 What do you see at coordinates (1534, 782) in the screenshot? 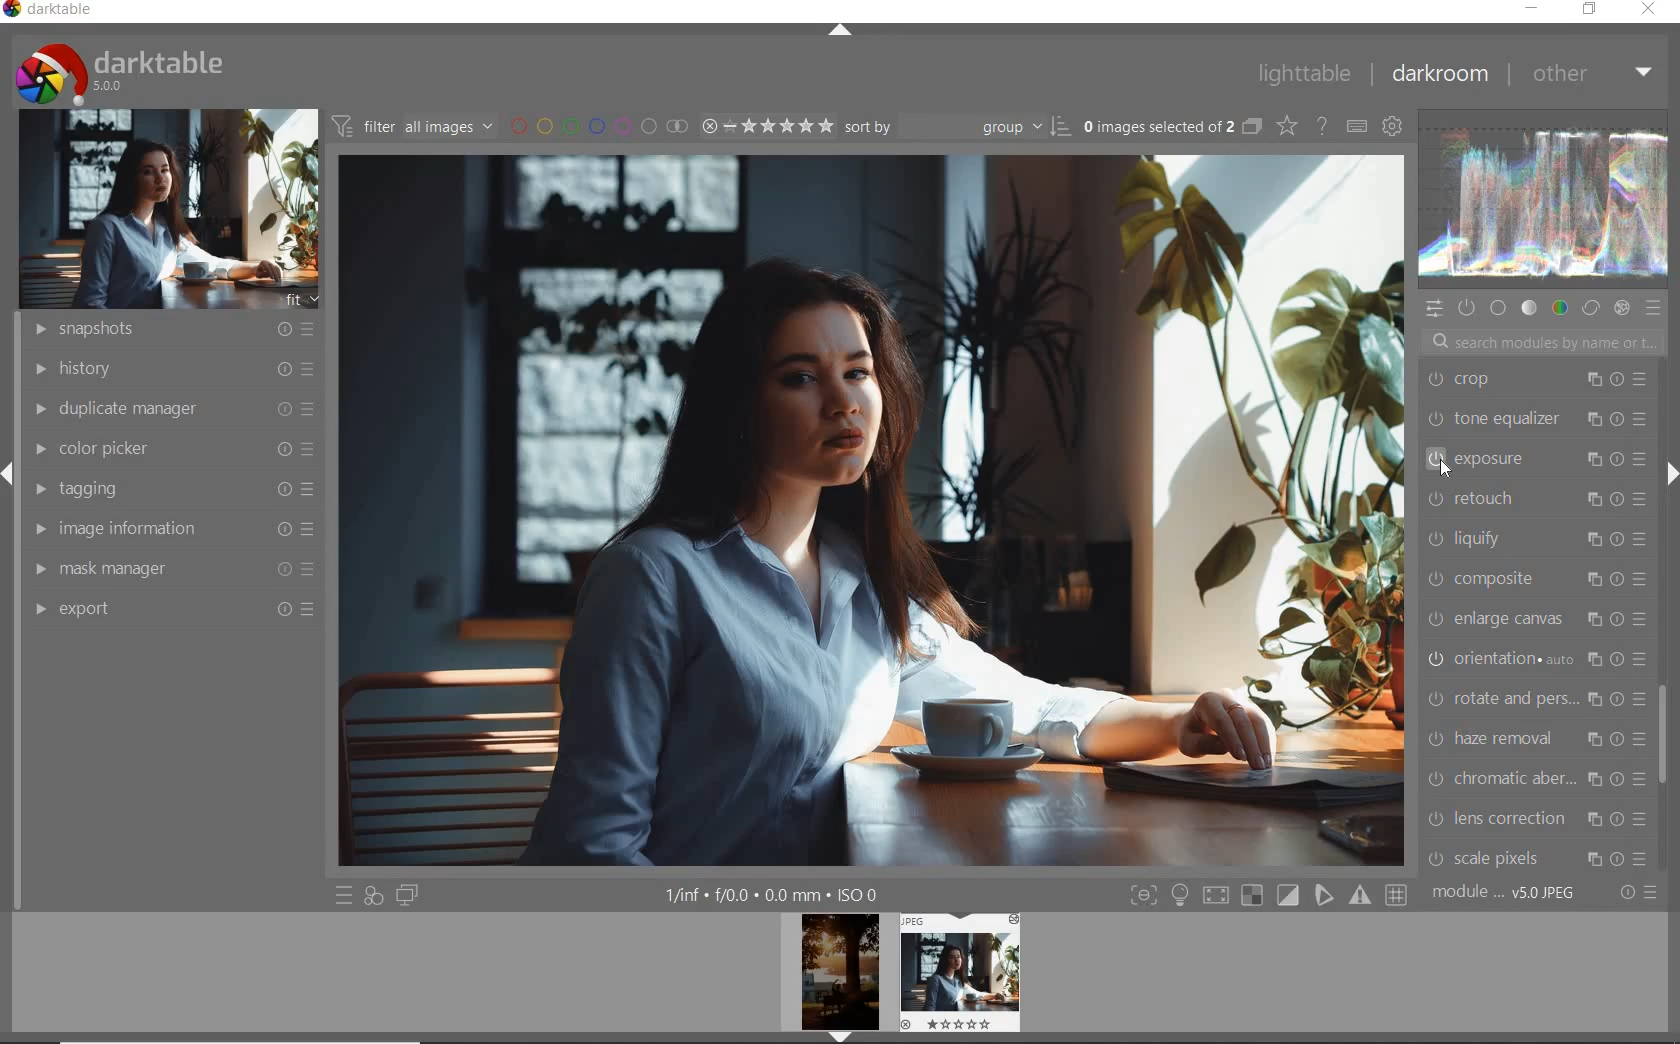
I see `CHROMATIC ABER` at bounding box center [1534, 782].